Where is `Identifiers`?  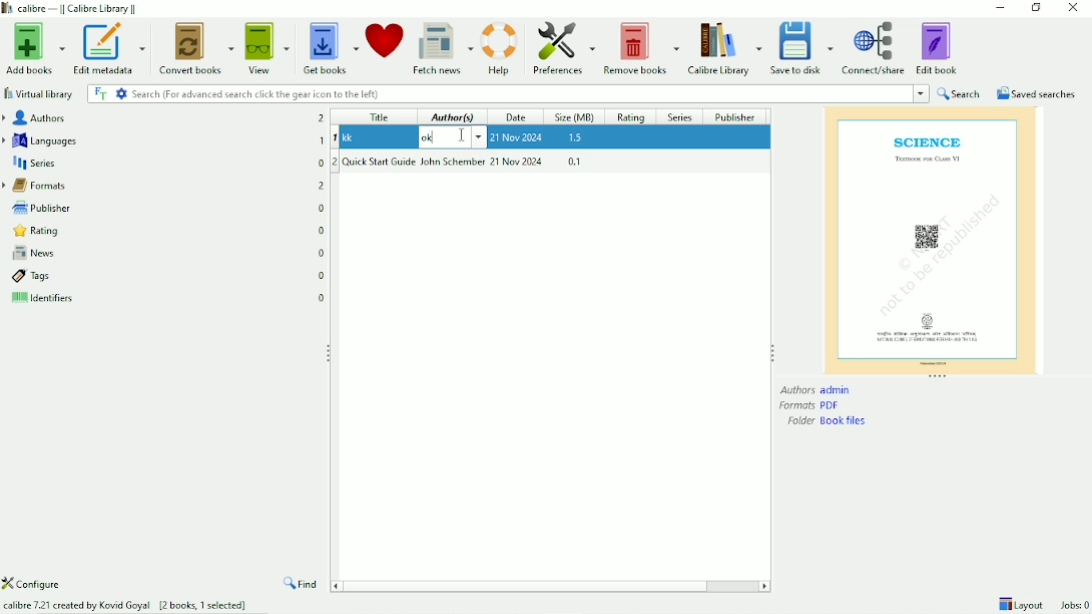 Identifiers is located at coordinates (169, 298).